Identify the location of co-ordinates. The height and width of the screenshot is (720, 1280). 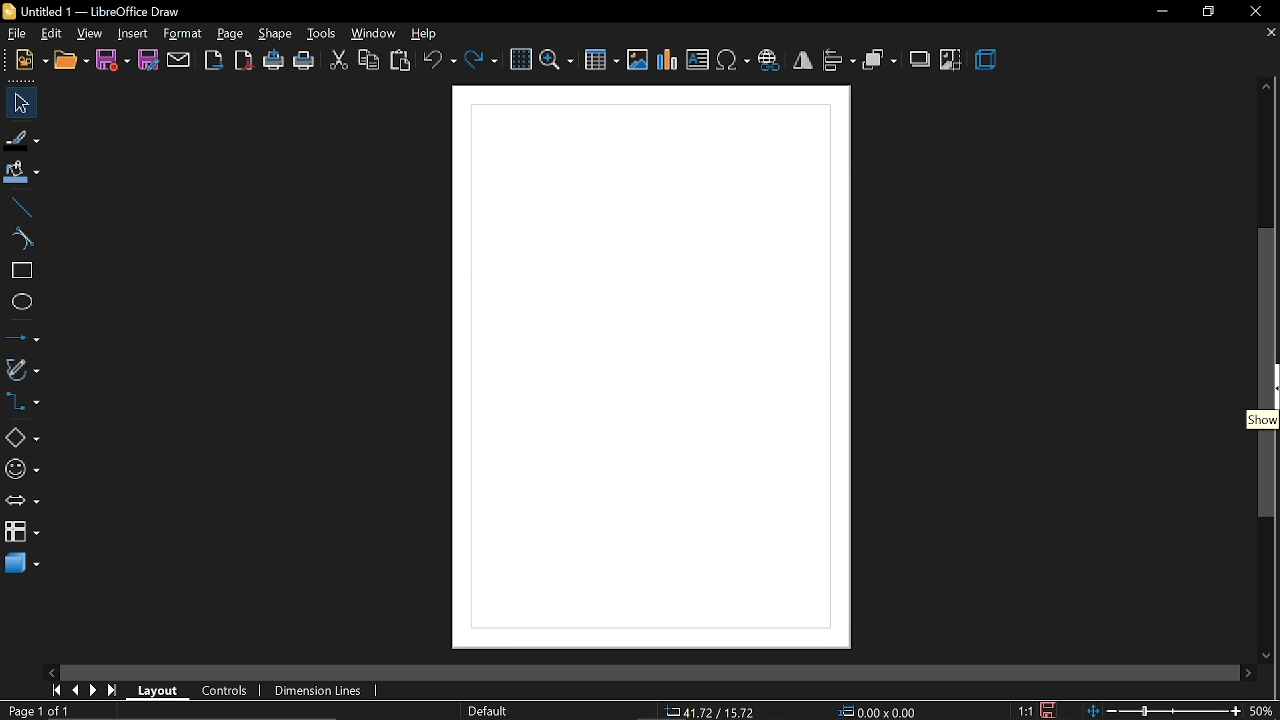
(714, 712).